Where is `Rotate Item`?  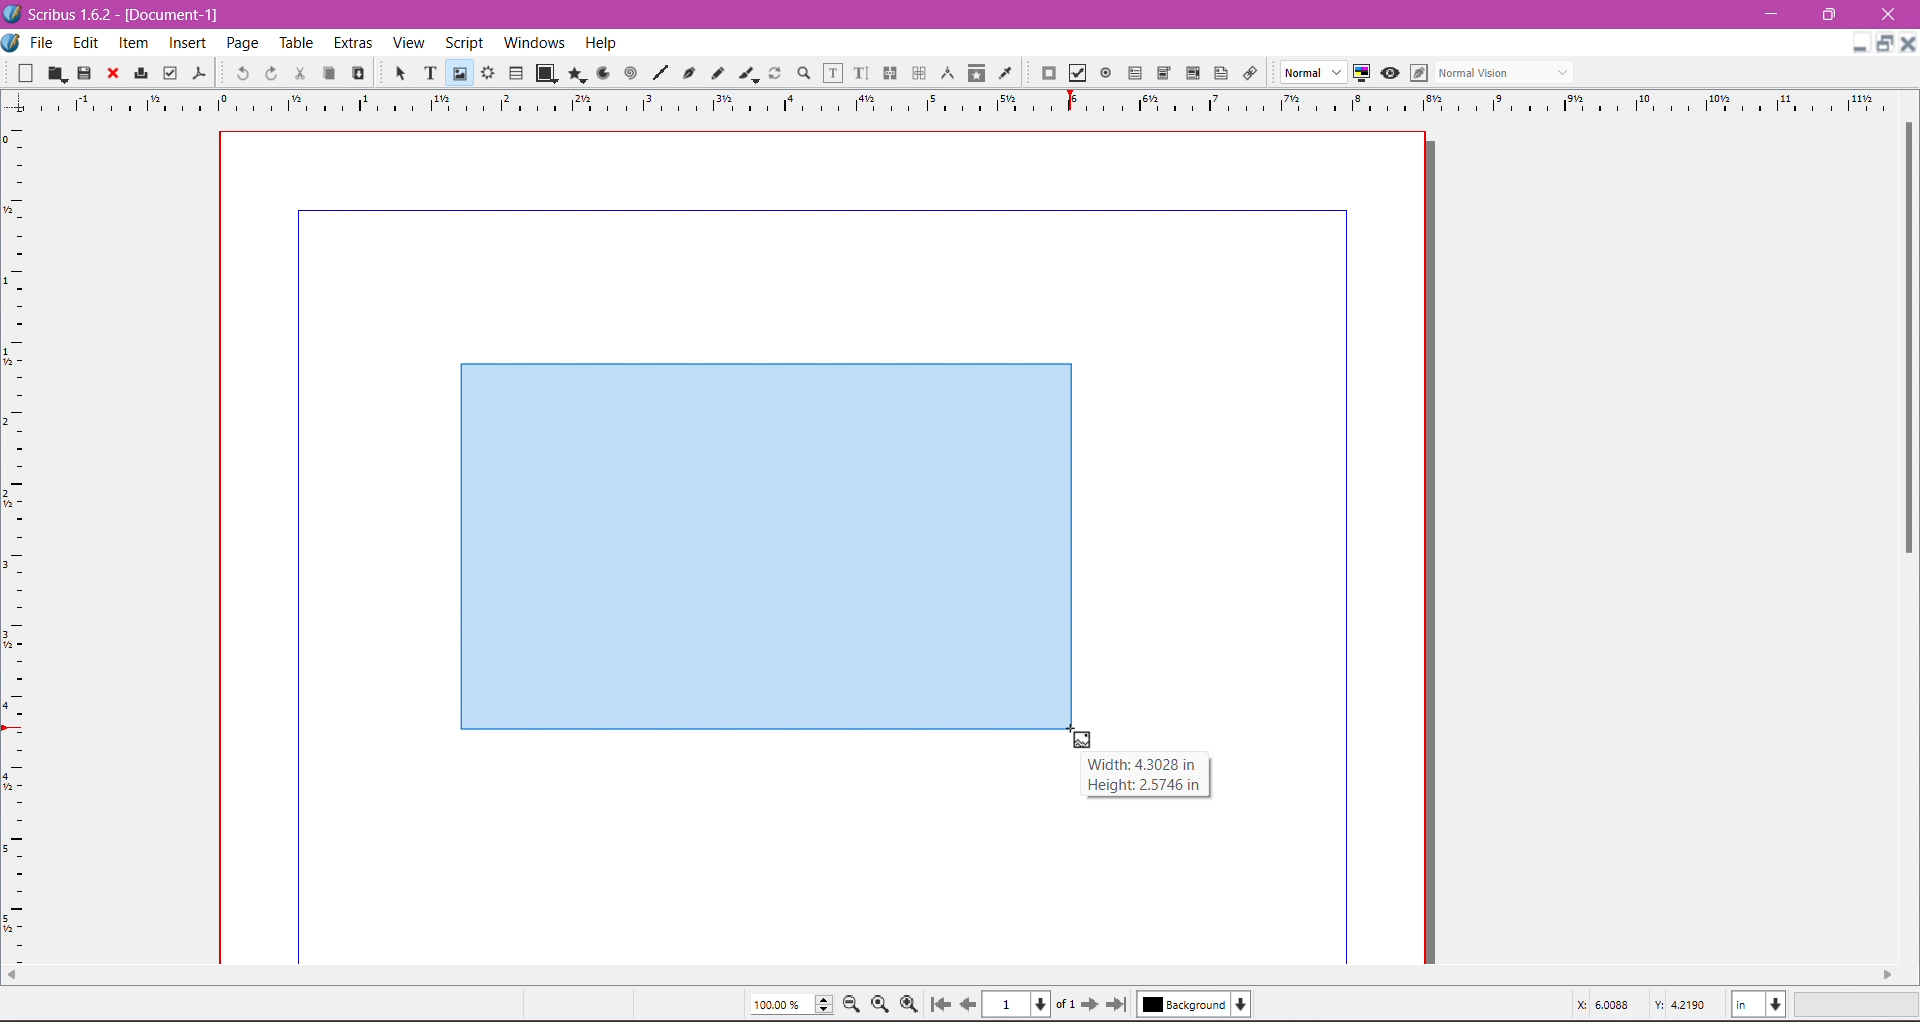
Rotate Item is located at coordinates (774, 73).